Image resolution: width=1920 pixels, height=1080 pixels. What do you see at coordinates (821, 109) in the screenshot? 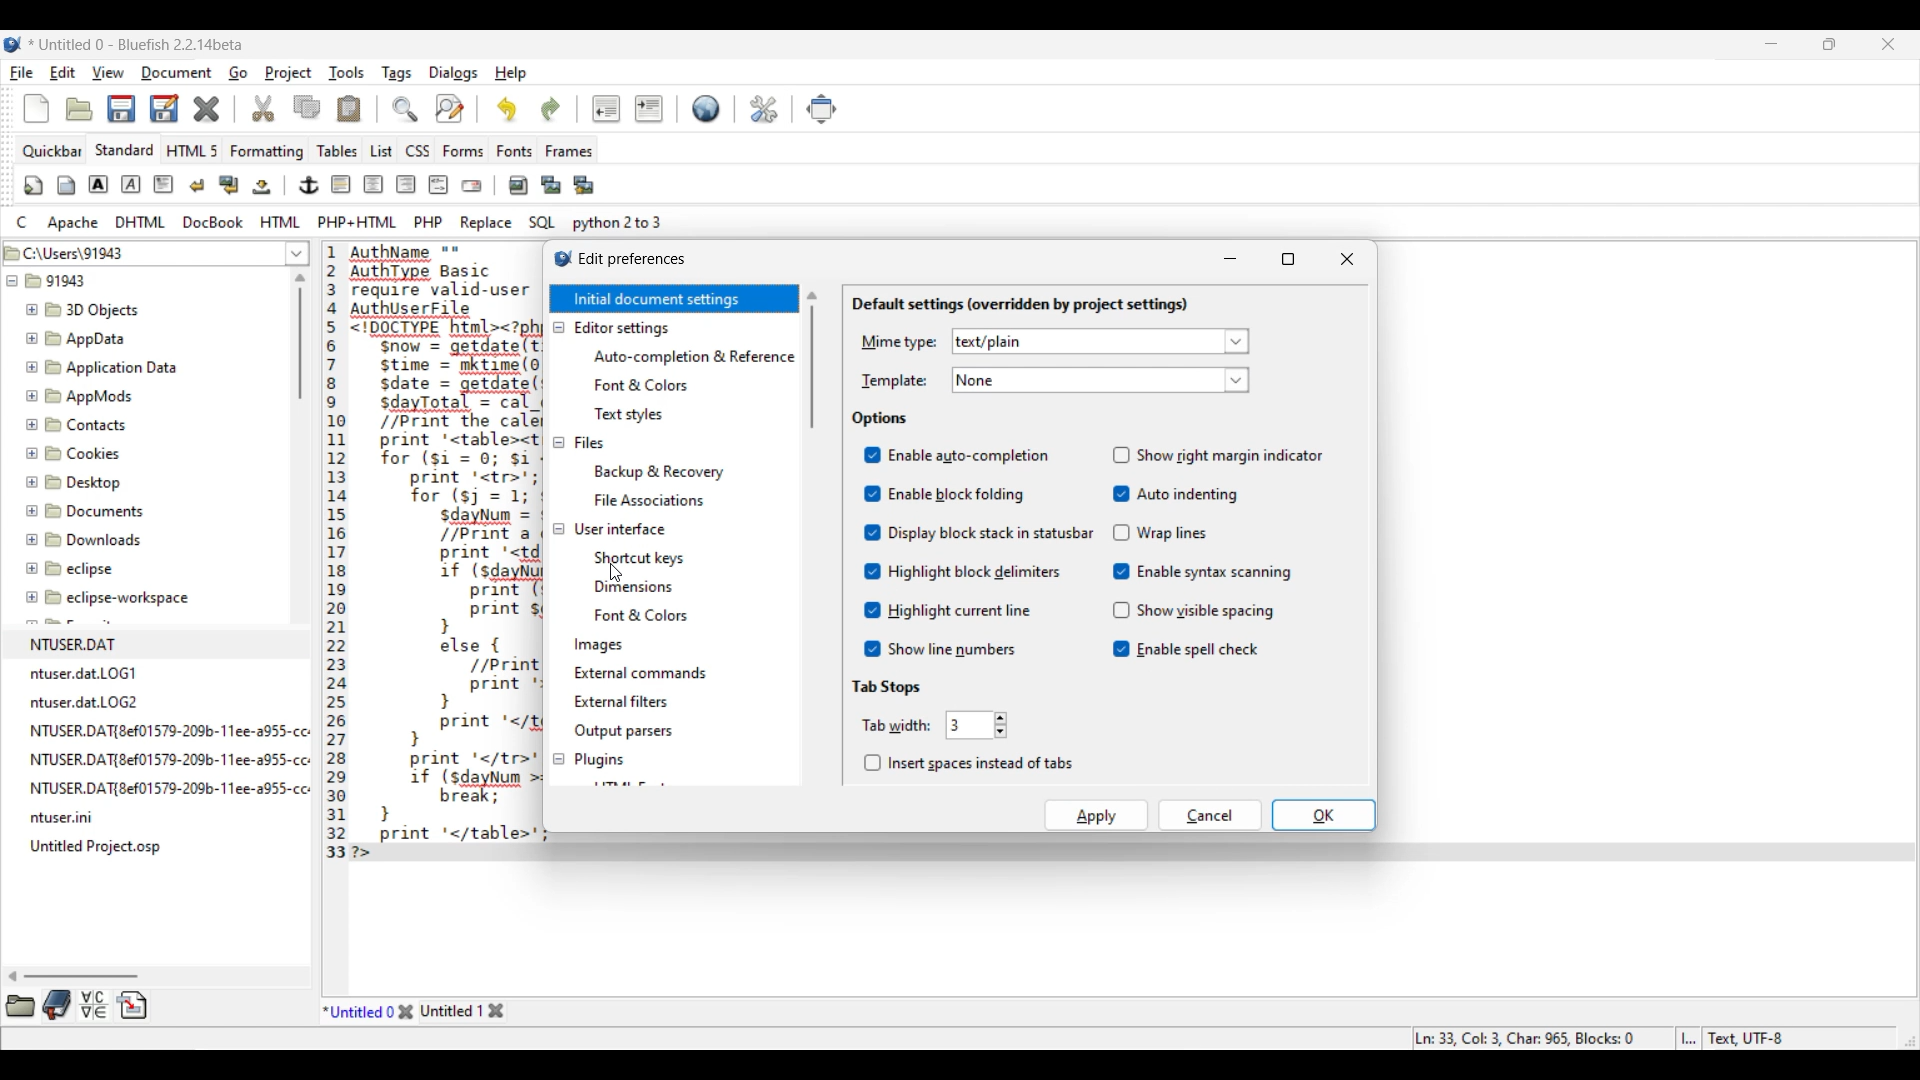
I see `Move` at bounding box center [821, 109].